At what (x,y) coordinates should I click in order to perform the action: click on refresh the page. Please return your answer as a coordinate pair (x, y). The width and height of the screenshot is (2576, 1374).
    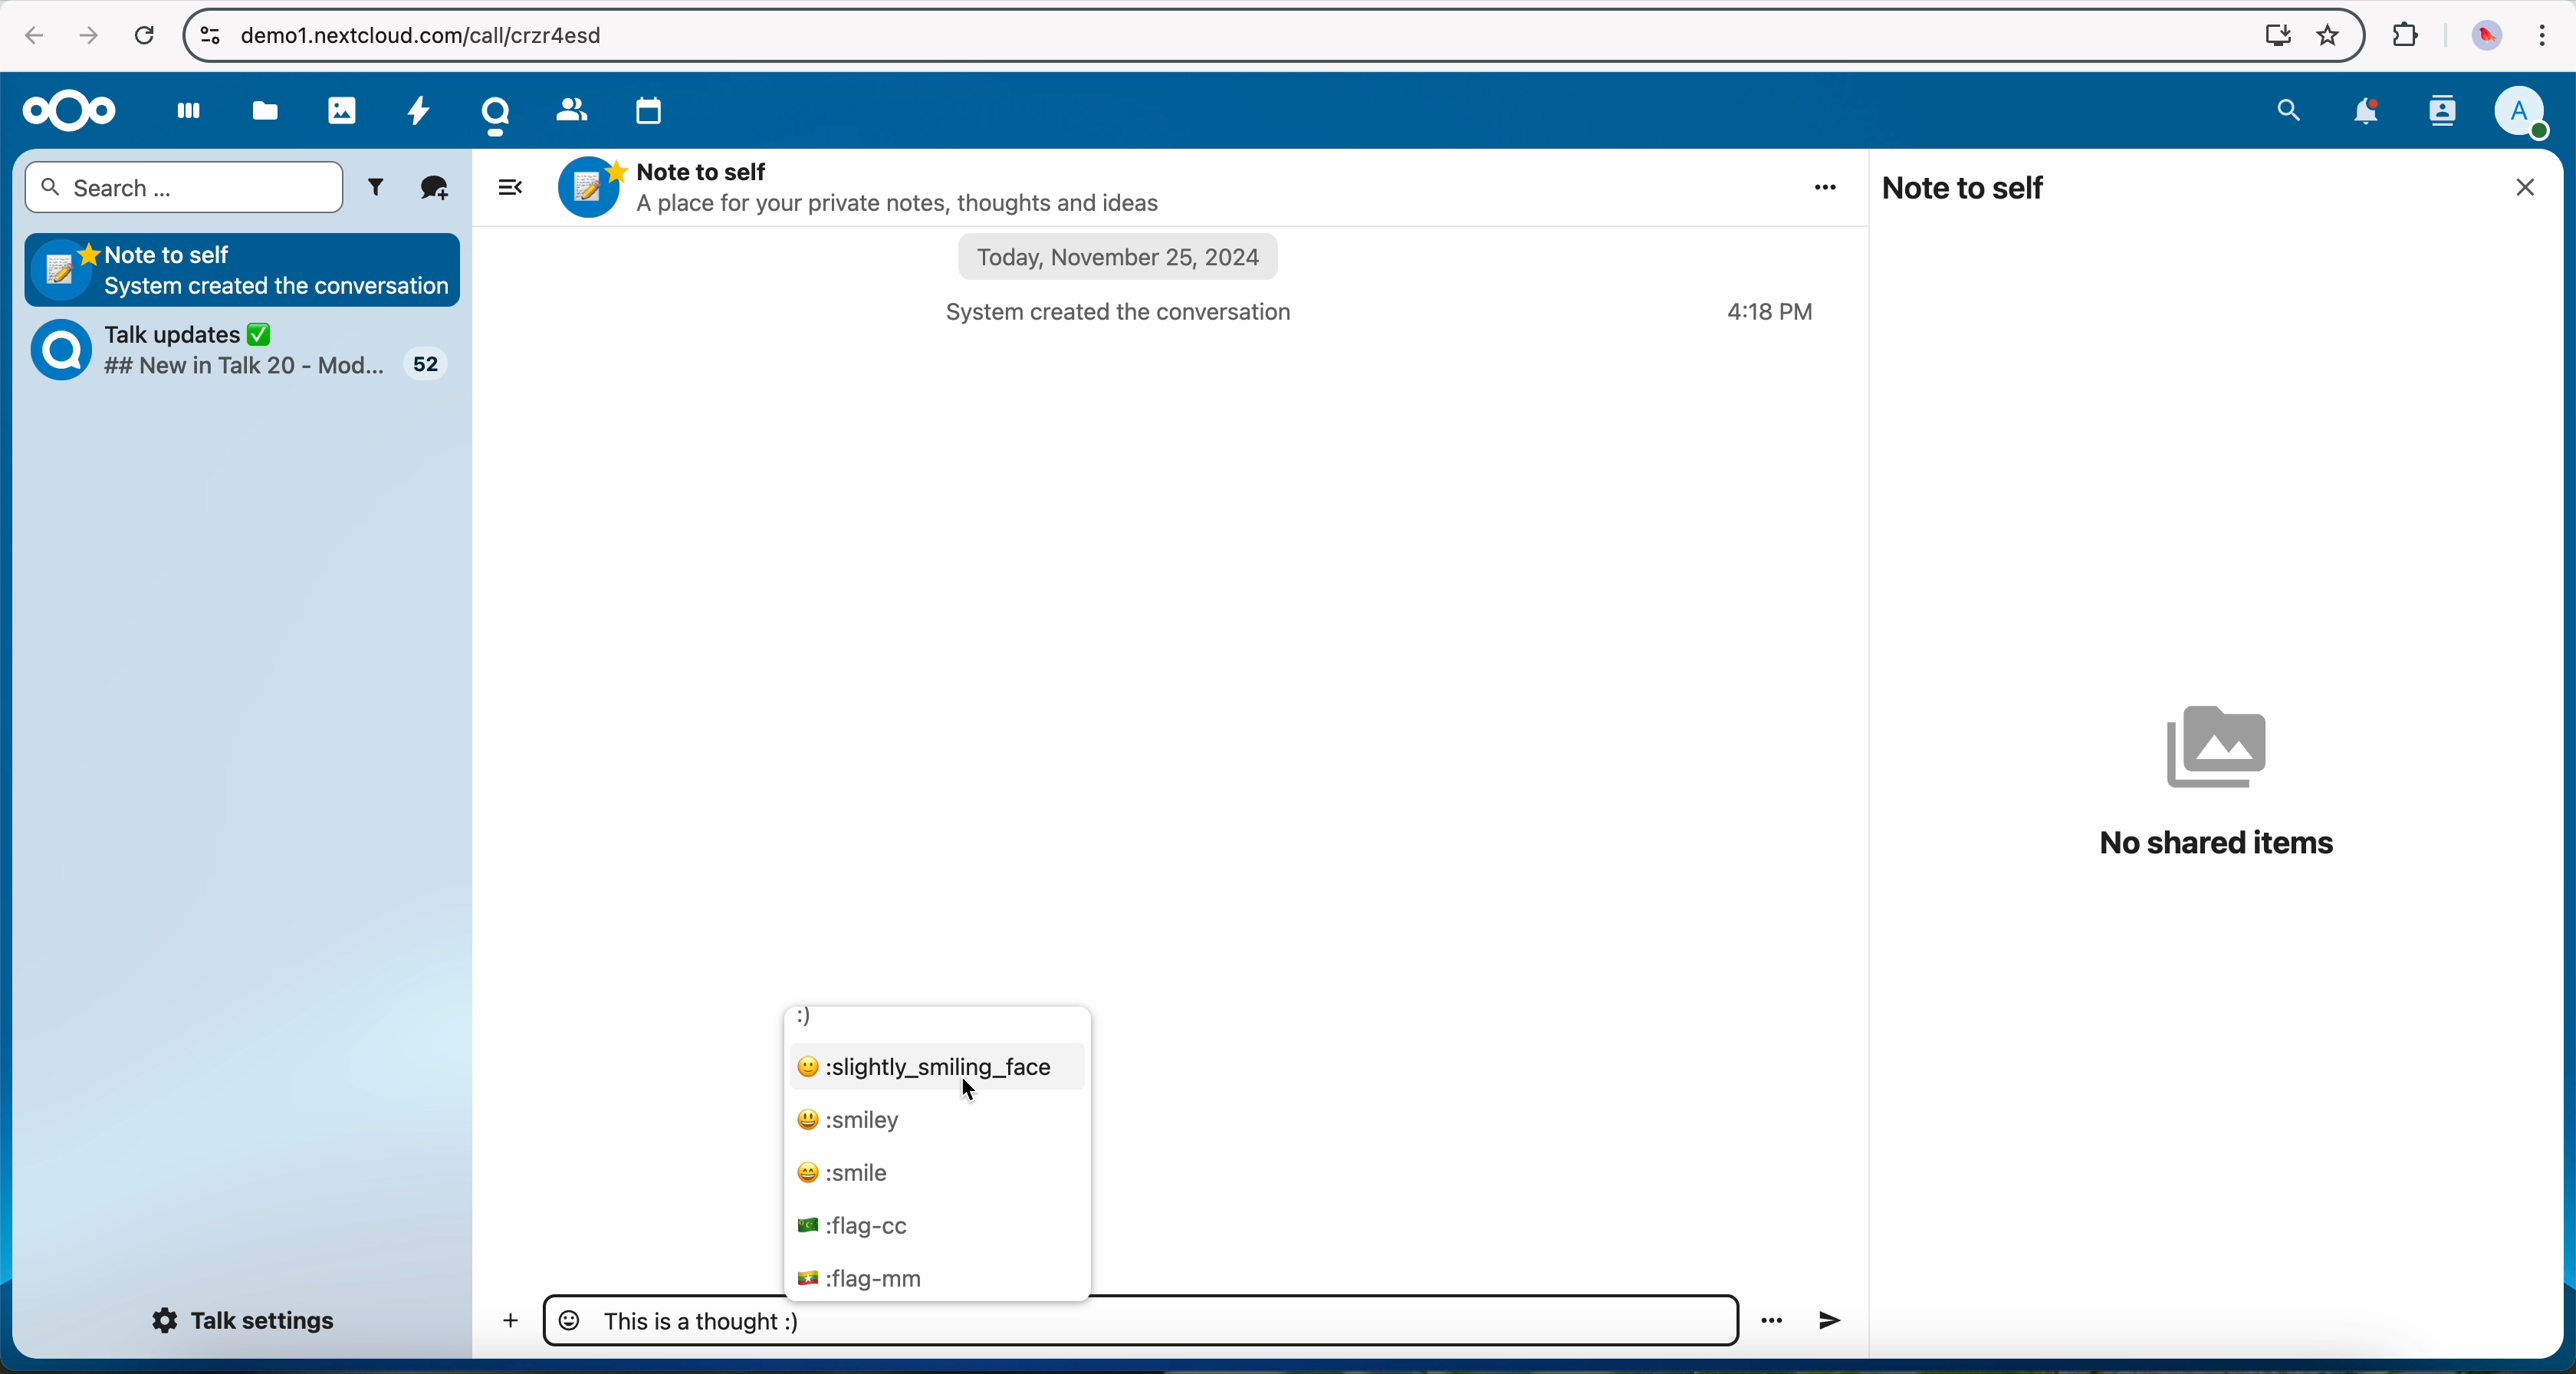
    Looking at the image, I should click on (143, 34).